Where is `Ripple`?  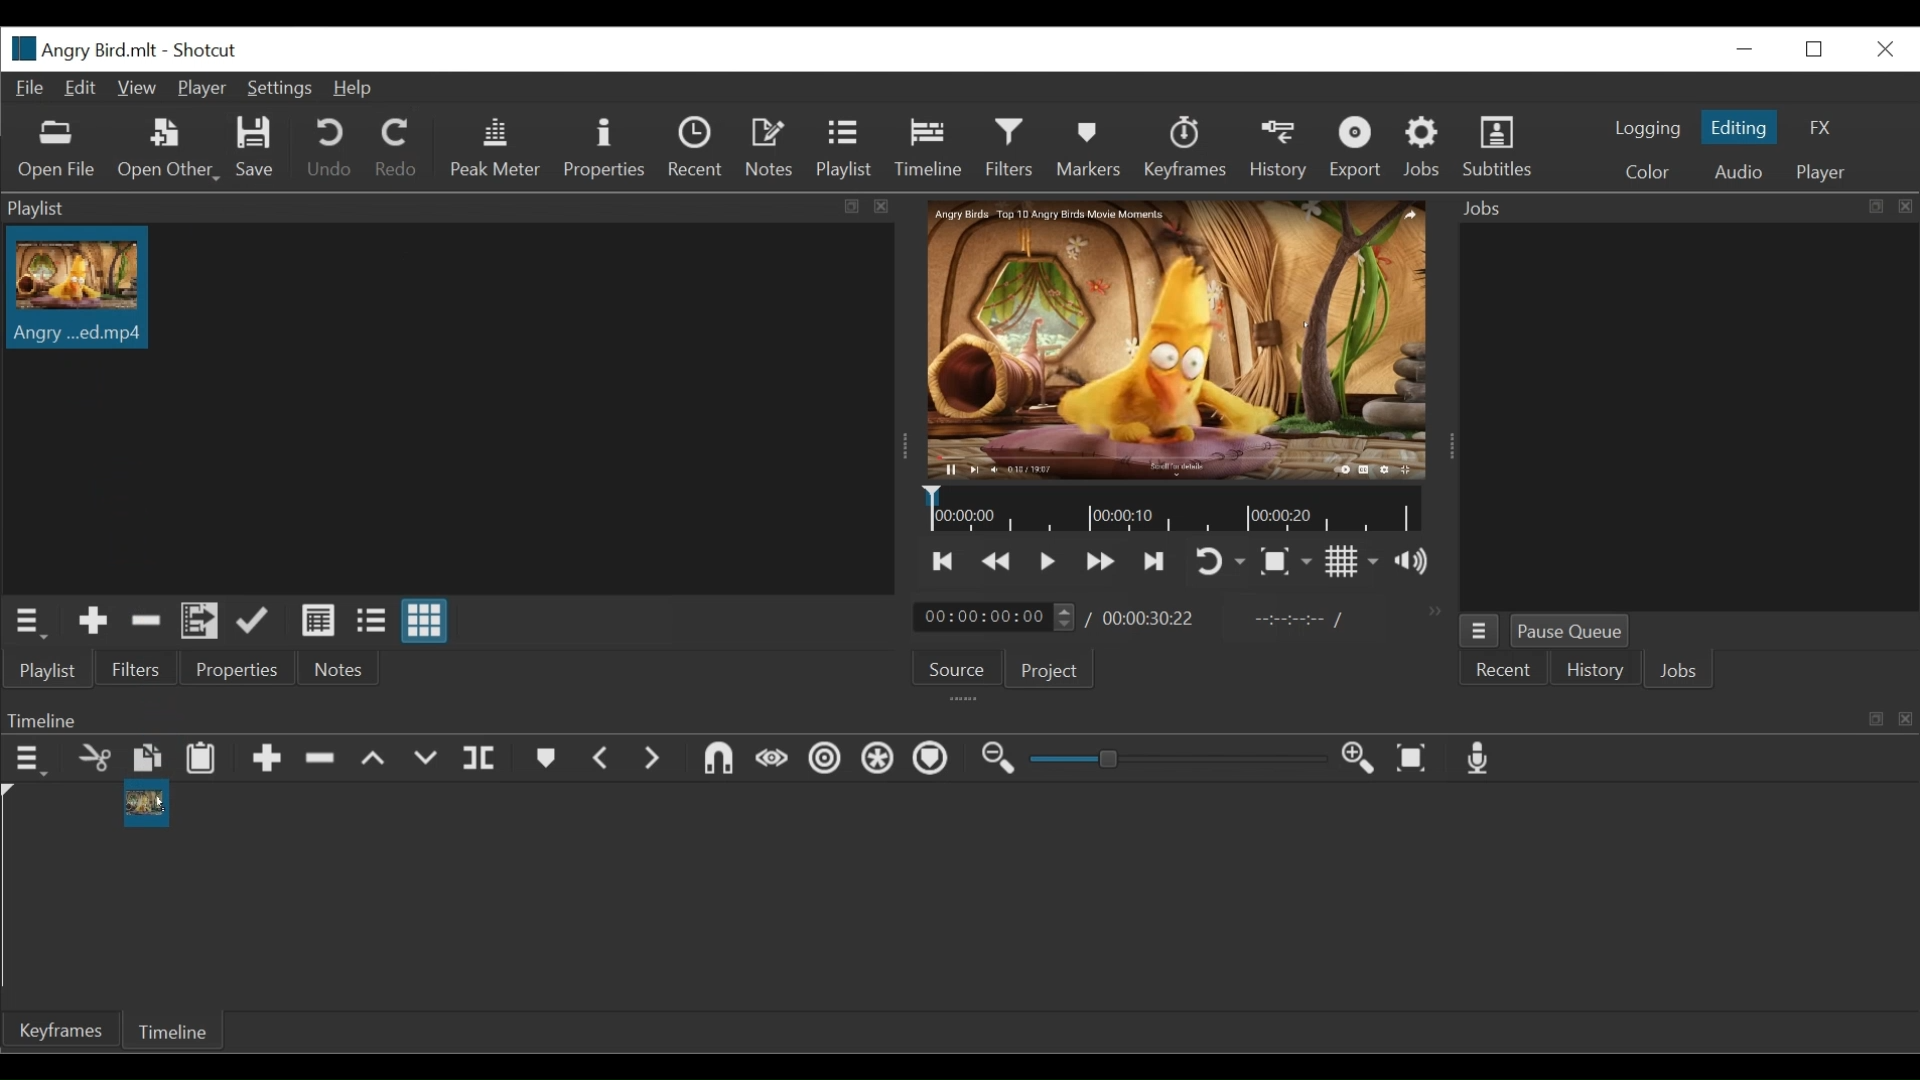
Ripple is located at coordinates (825, 759).